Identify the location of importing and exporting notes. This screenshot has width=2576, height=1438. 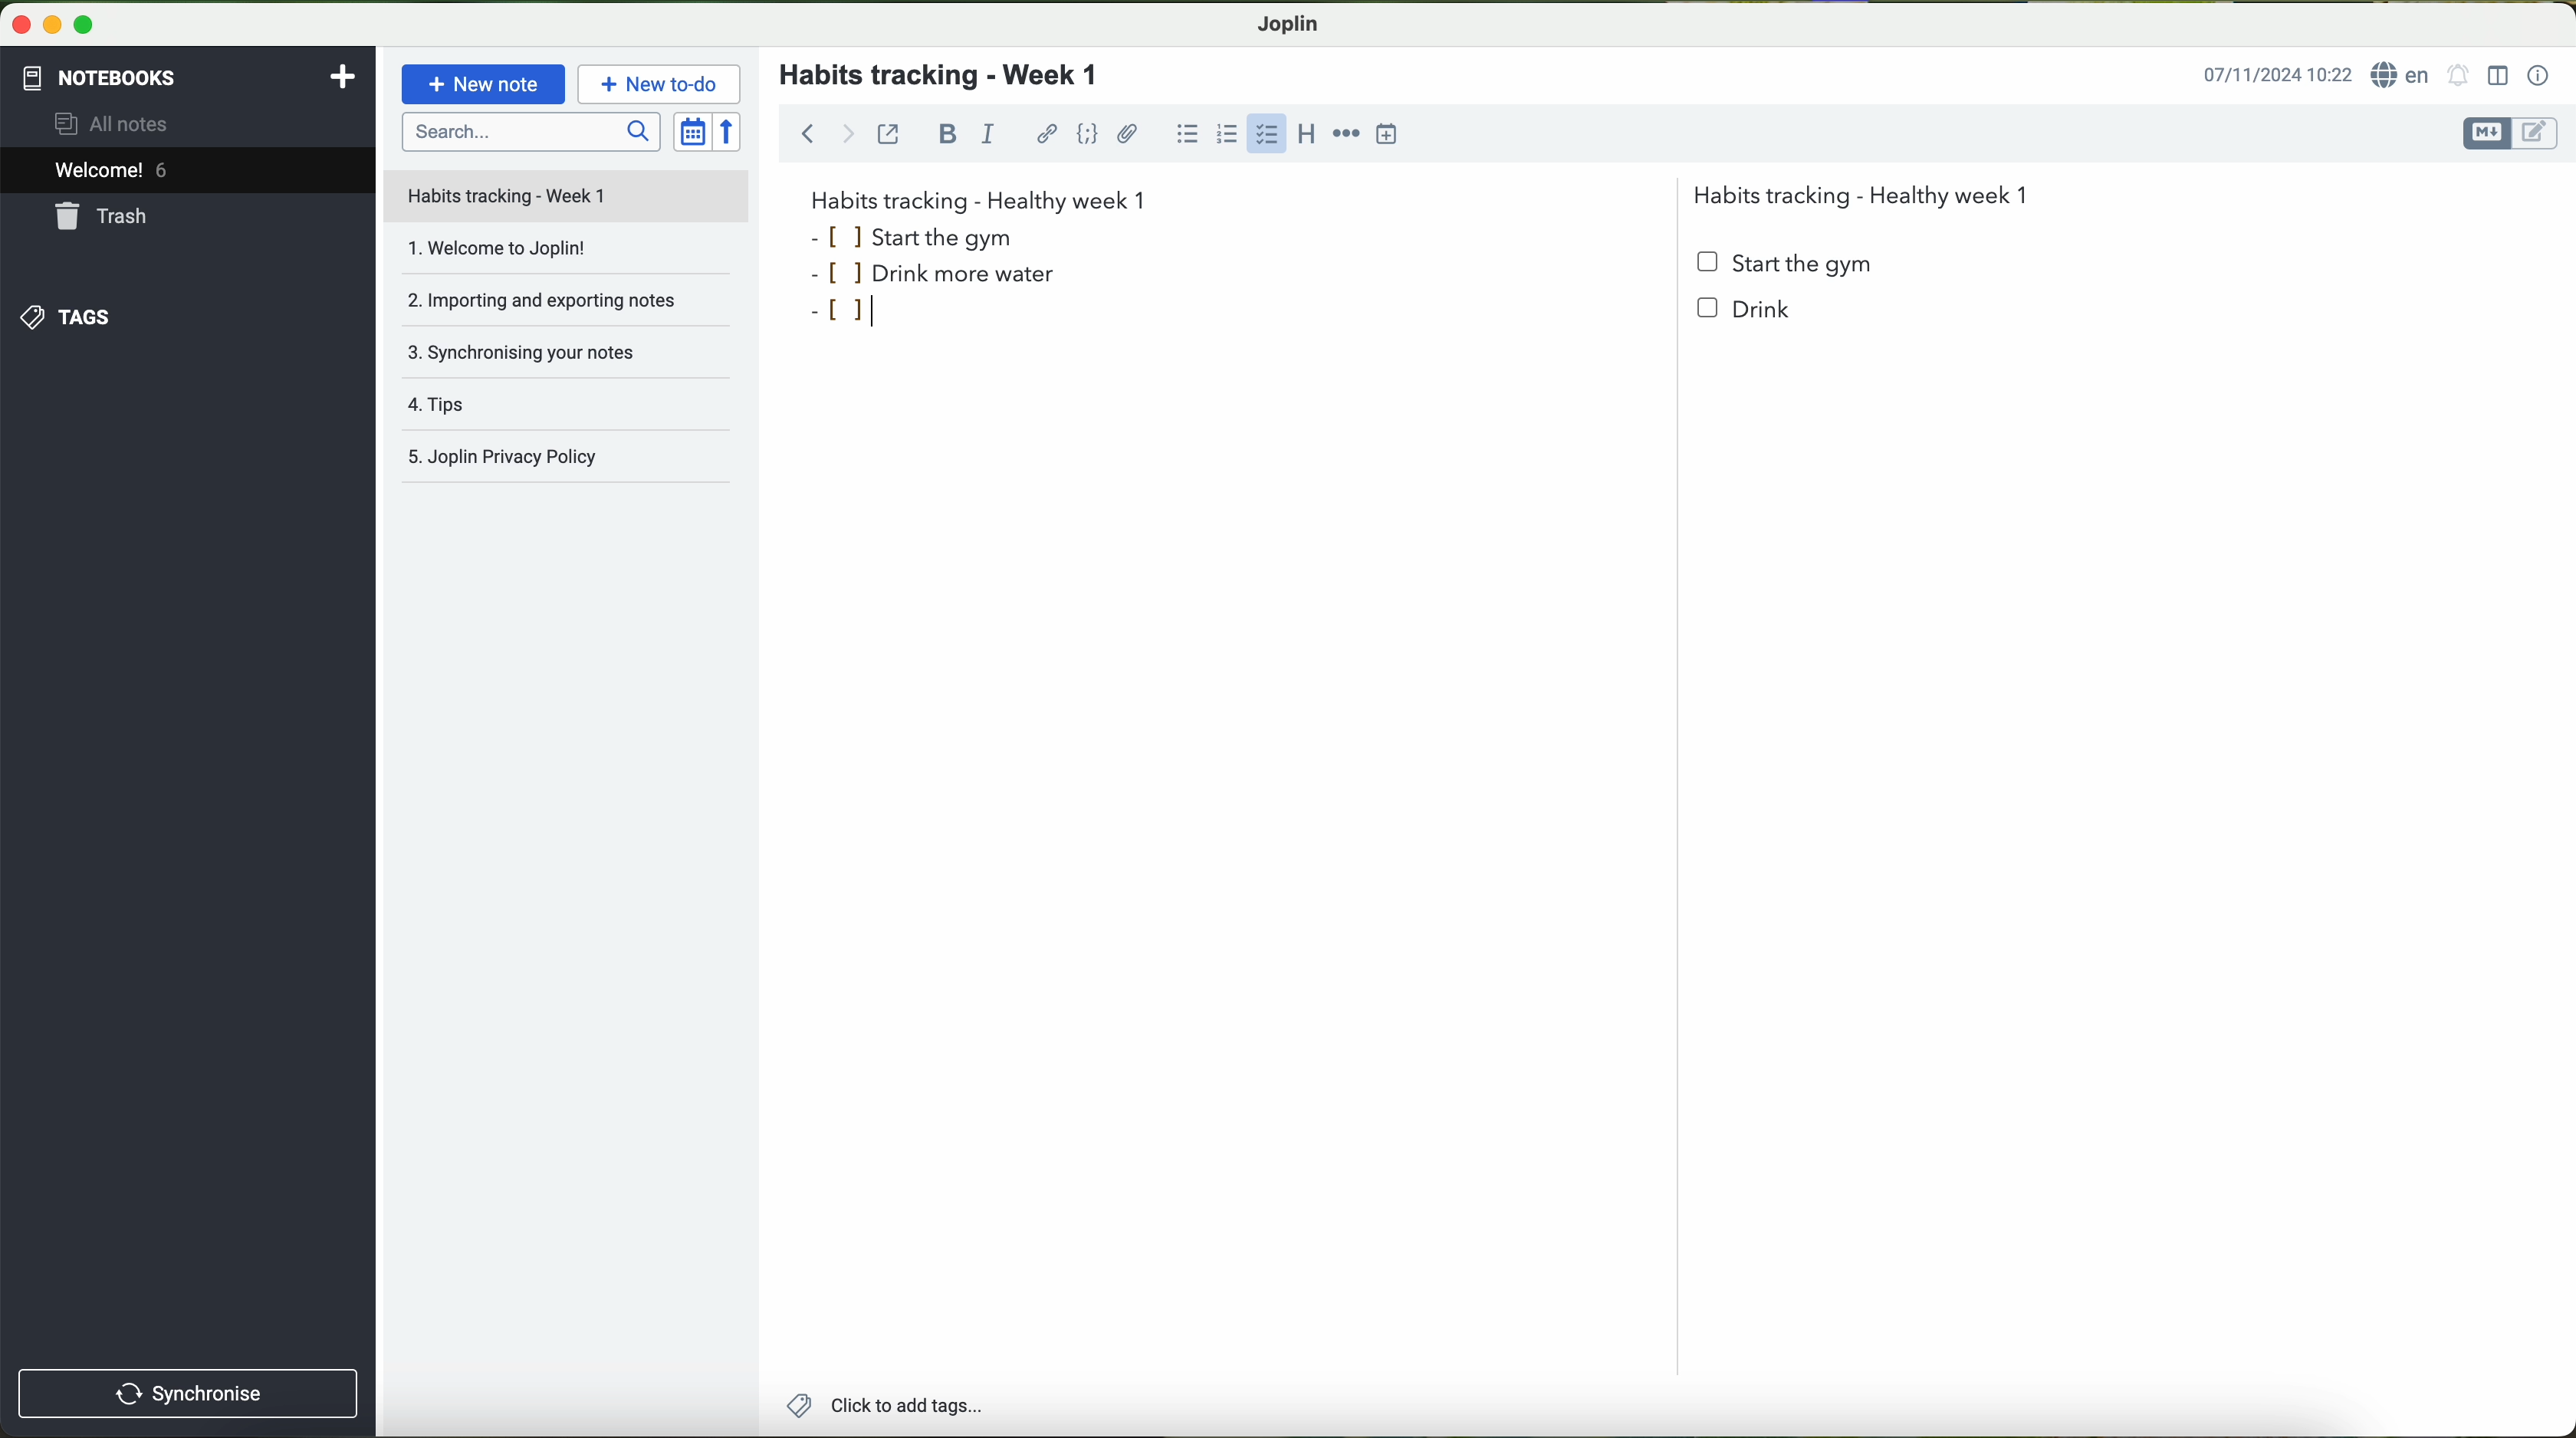
(564, 307).